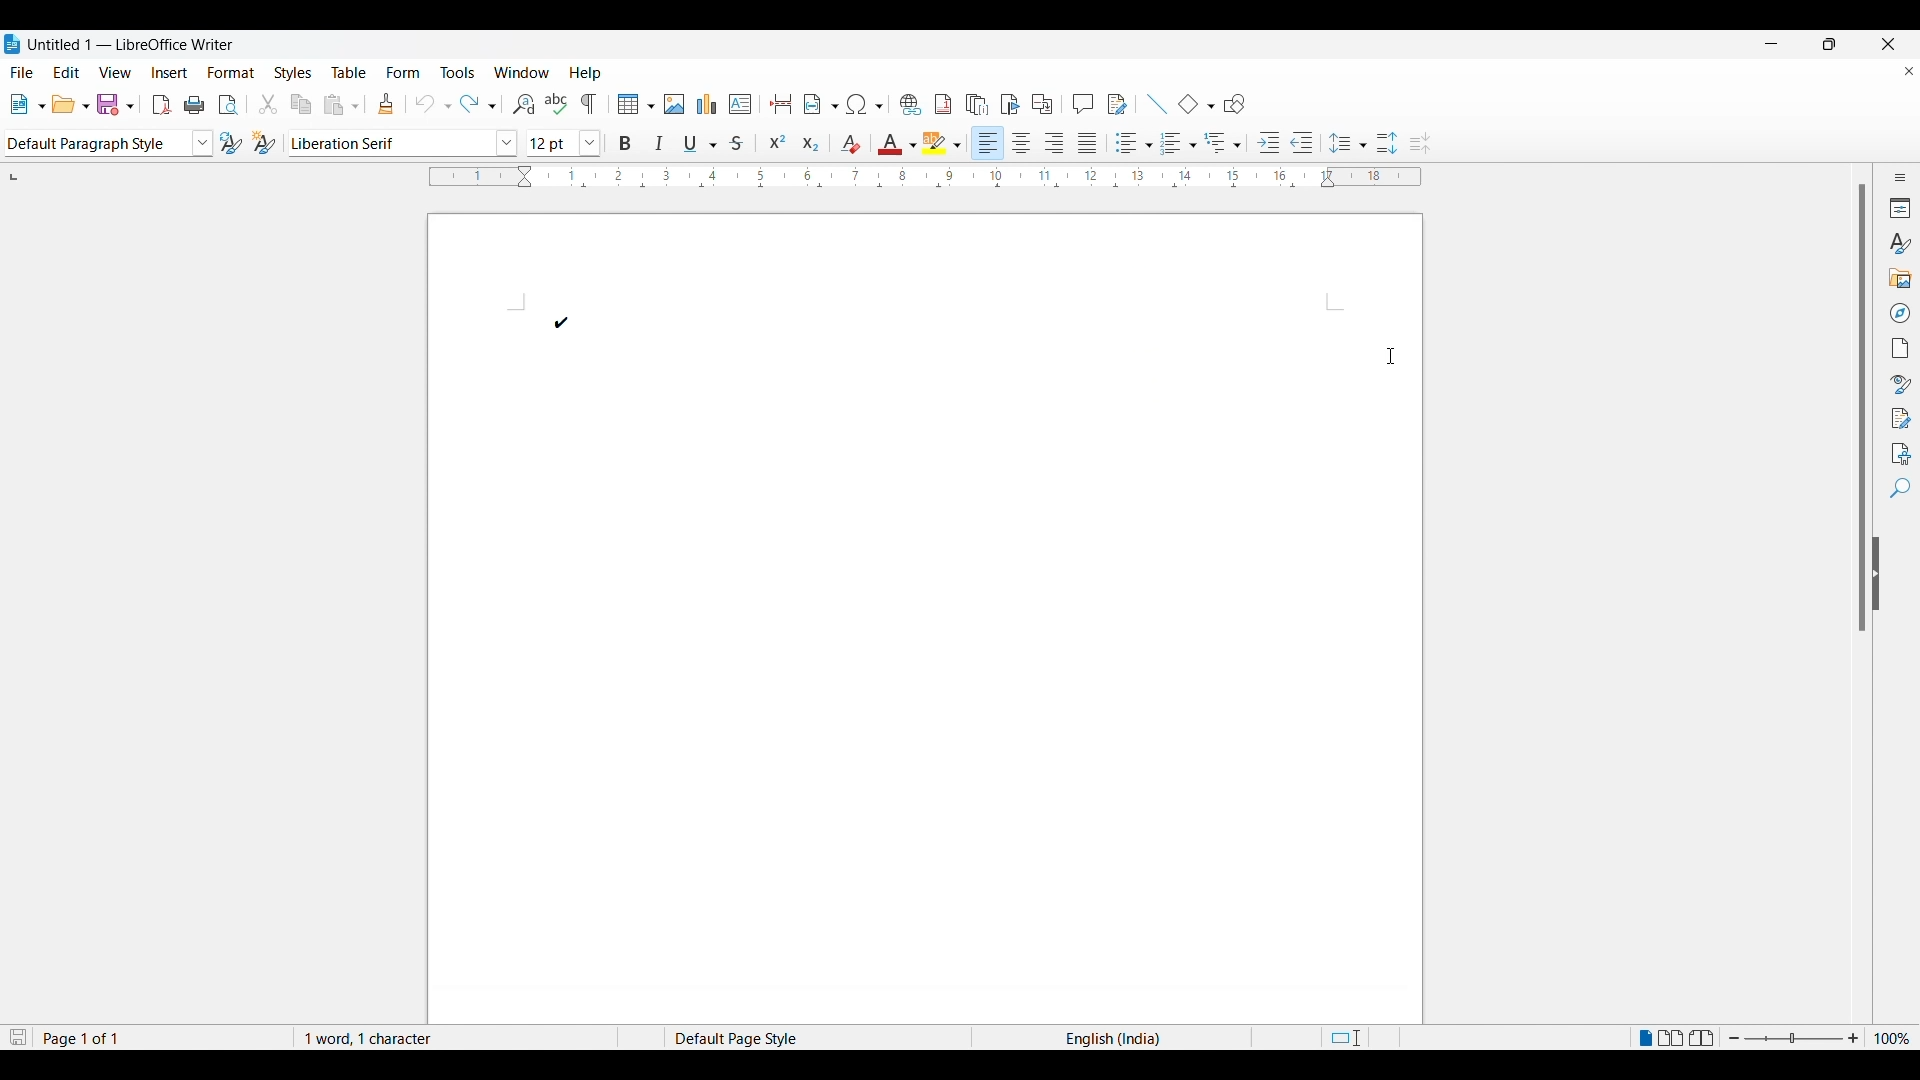  What do you see at coordinates (1794, 1037) in the screenshot?
I see `zoom in or zoom out` at bounding box center [1794, 1037].